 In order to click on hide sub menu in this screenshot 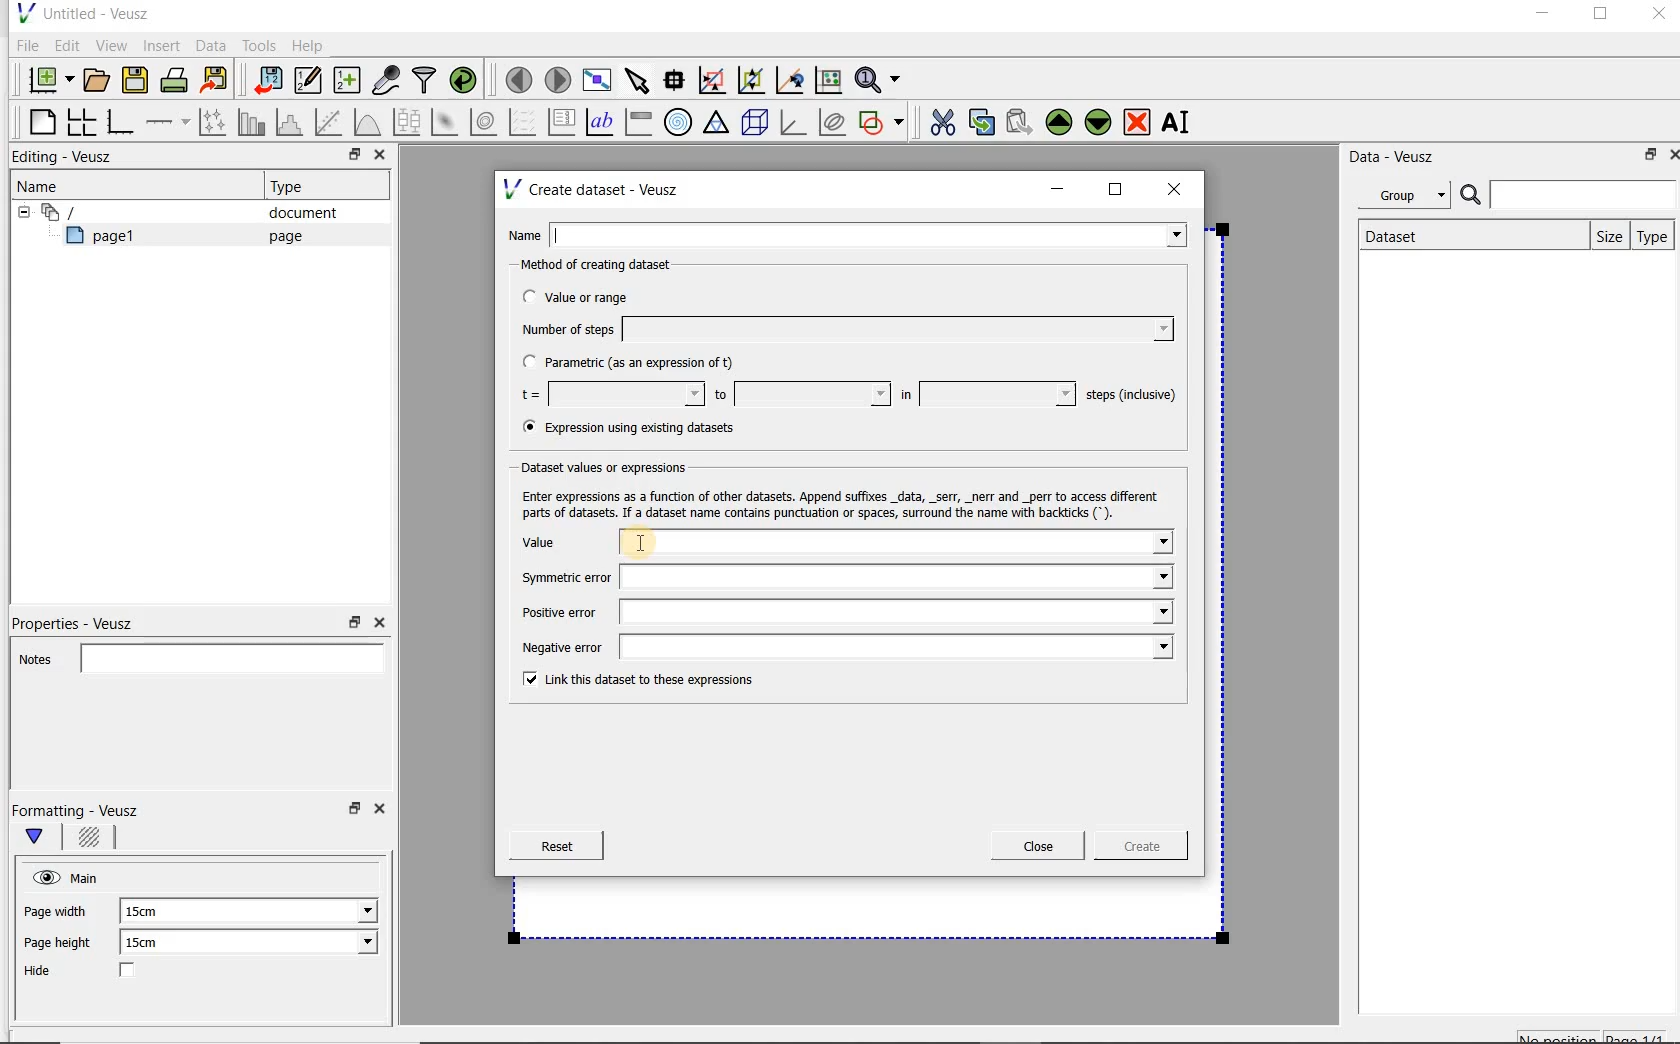, I will do `click(19, 210)`.